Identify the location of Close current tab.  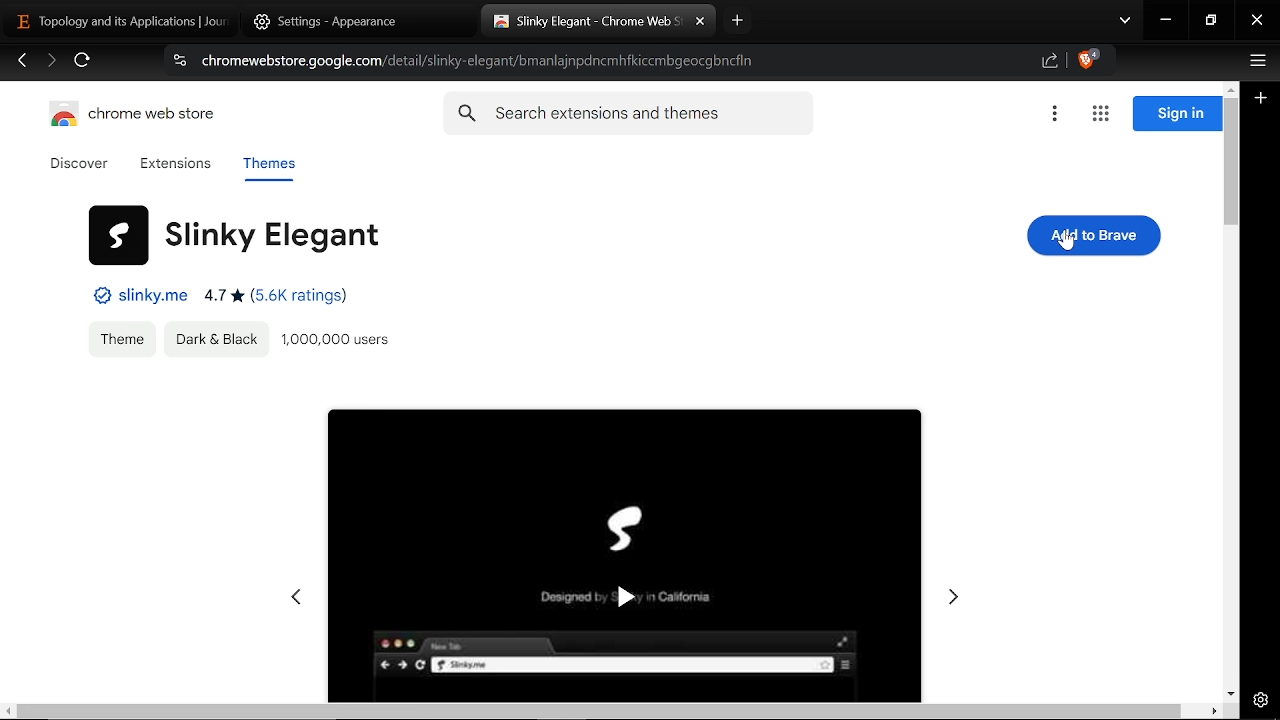
(700, 22).